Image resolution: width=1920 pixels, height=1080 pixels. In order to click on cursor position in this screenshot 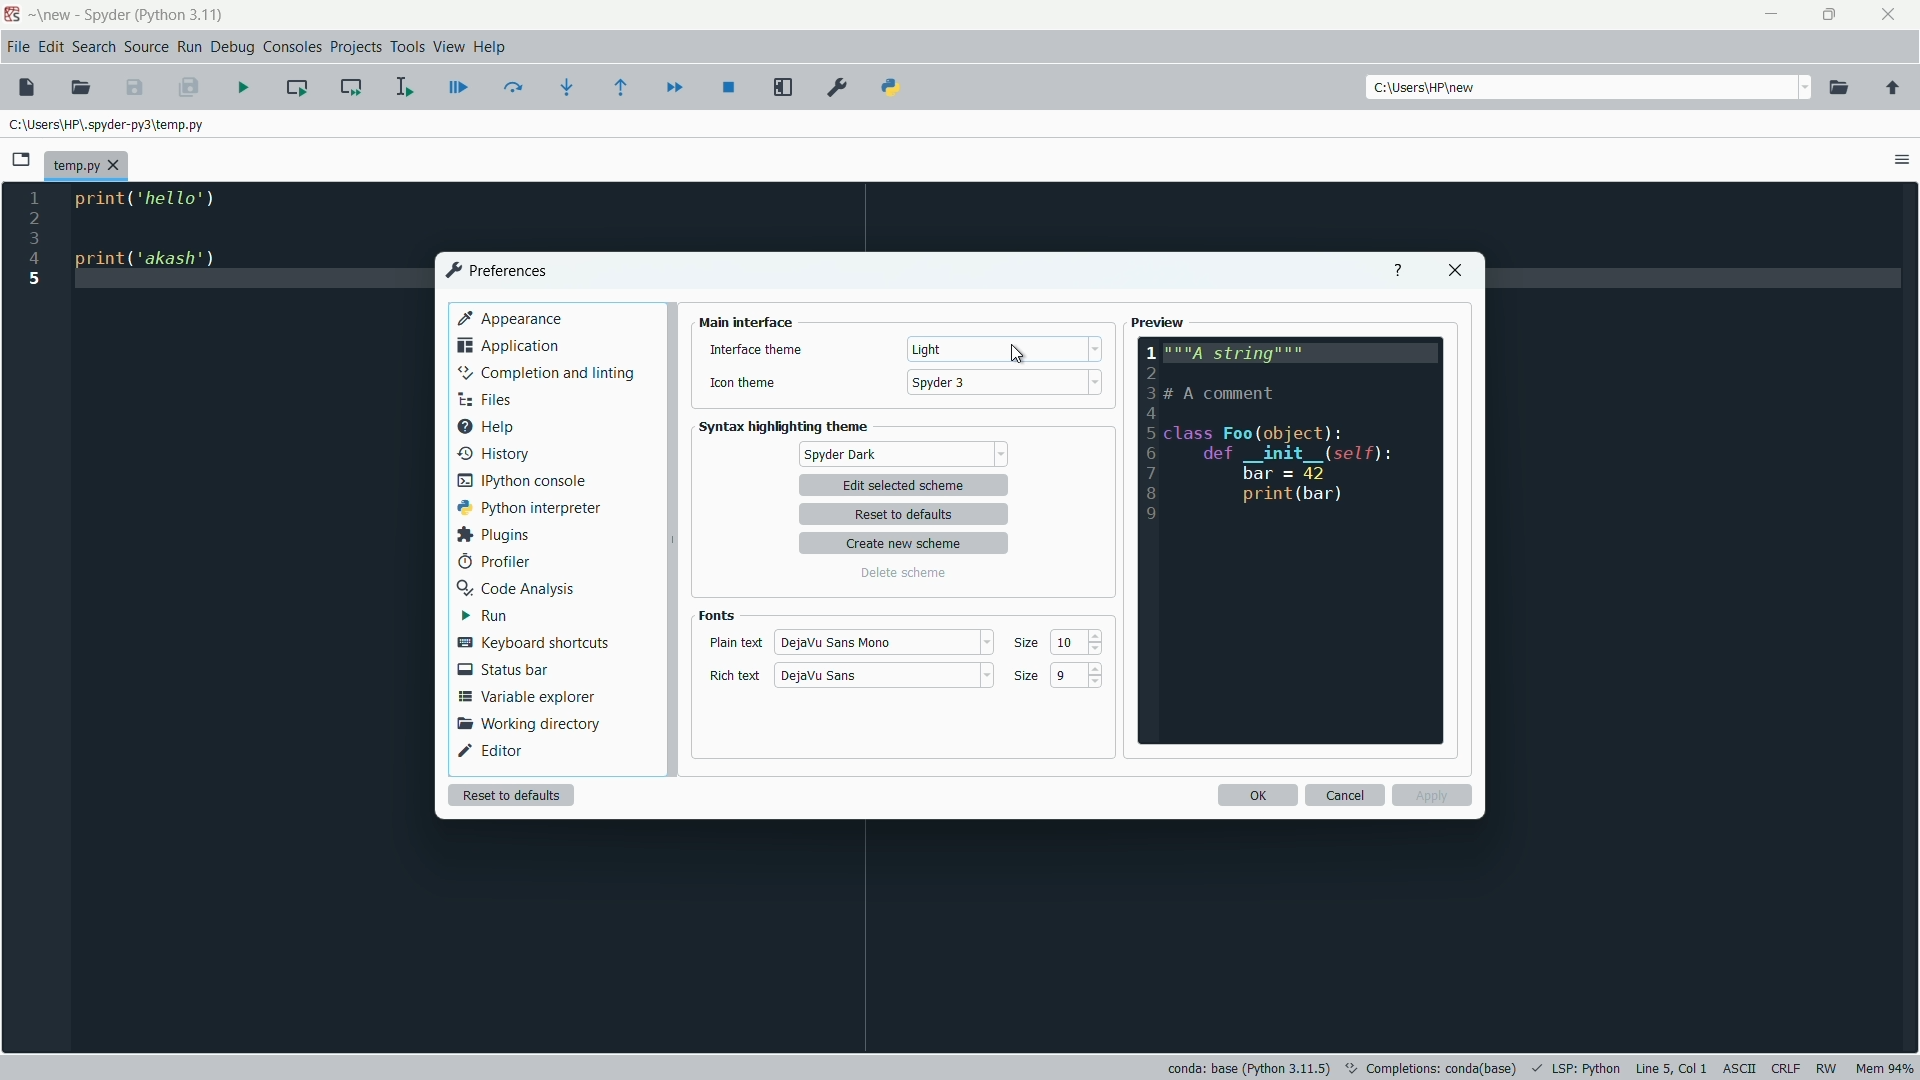, I will do `click(1671, 1068)`.